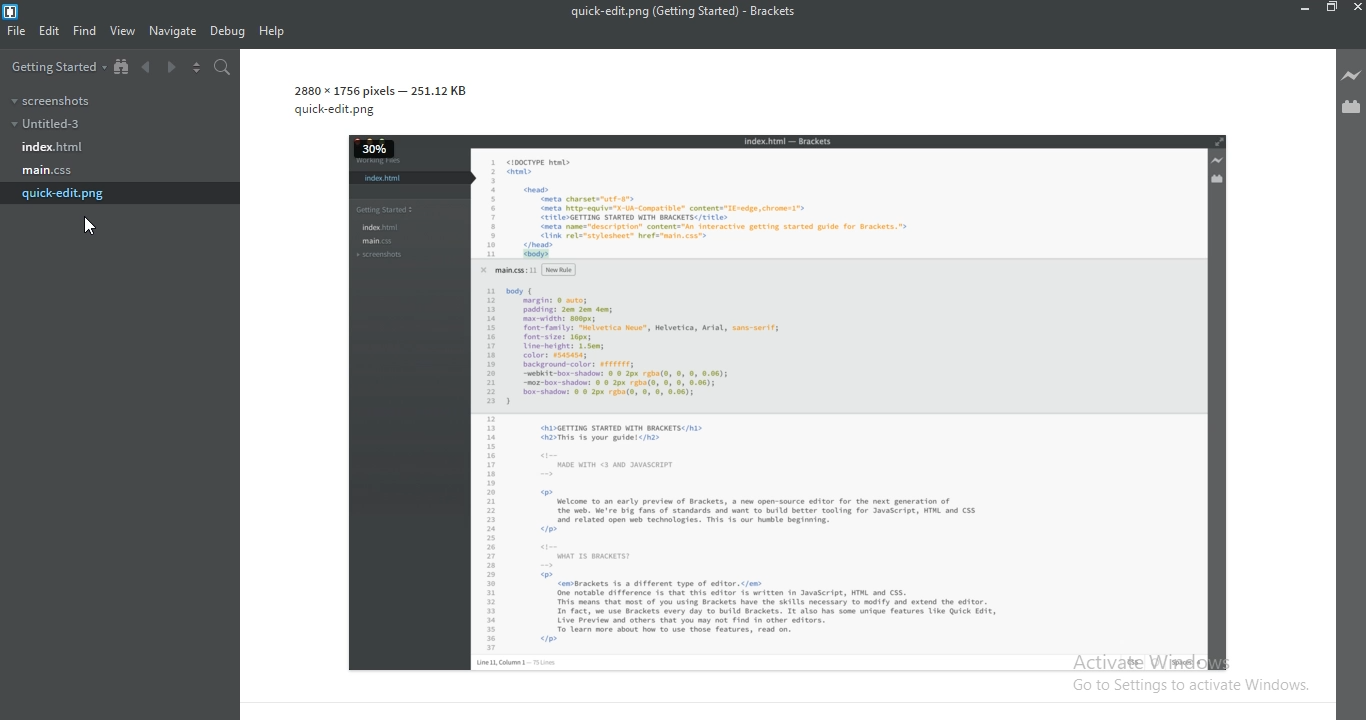 The width and height of the screenshot is (1366, 720). Describe the element at coordinates (271, 32) in the screenshot. I see `help` at that location.